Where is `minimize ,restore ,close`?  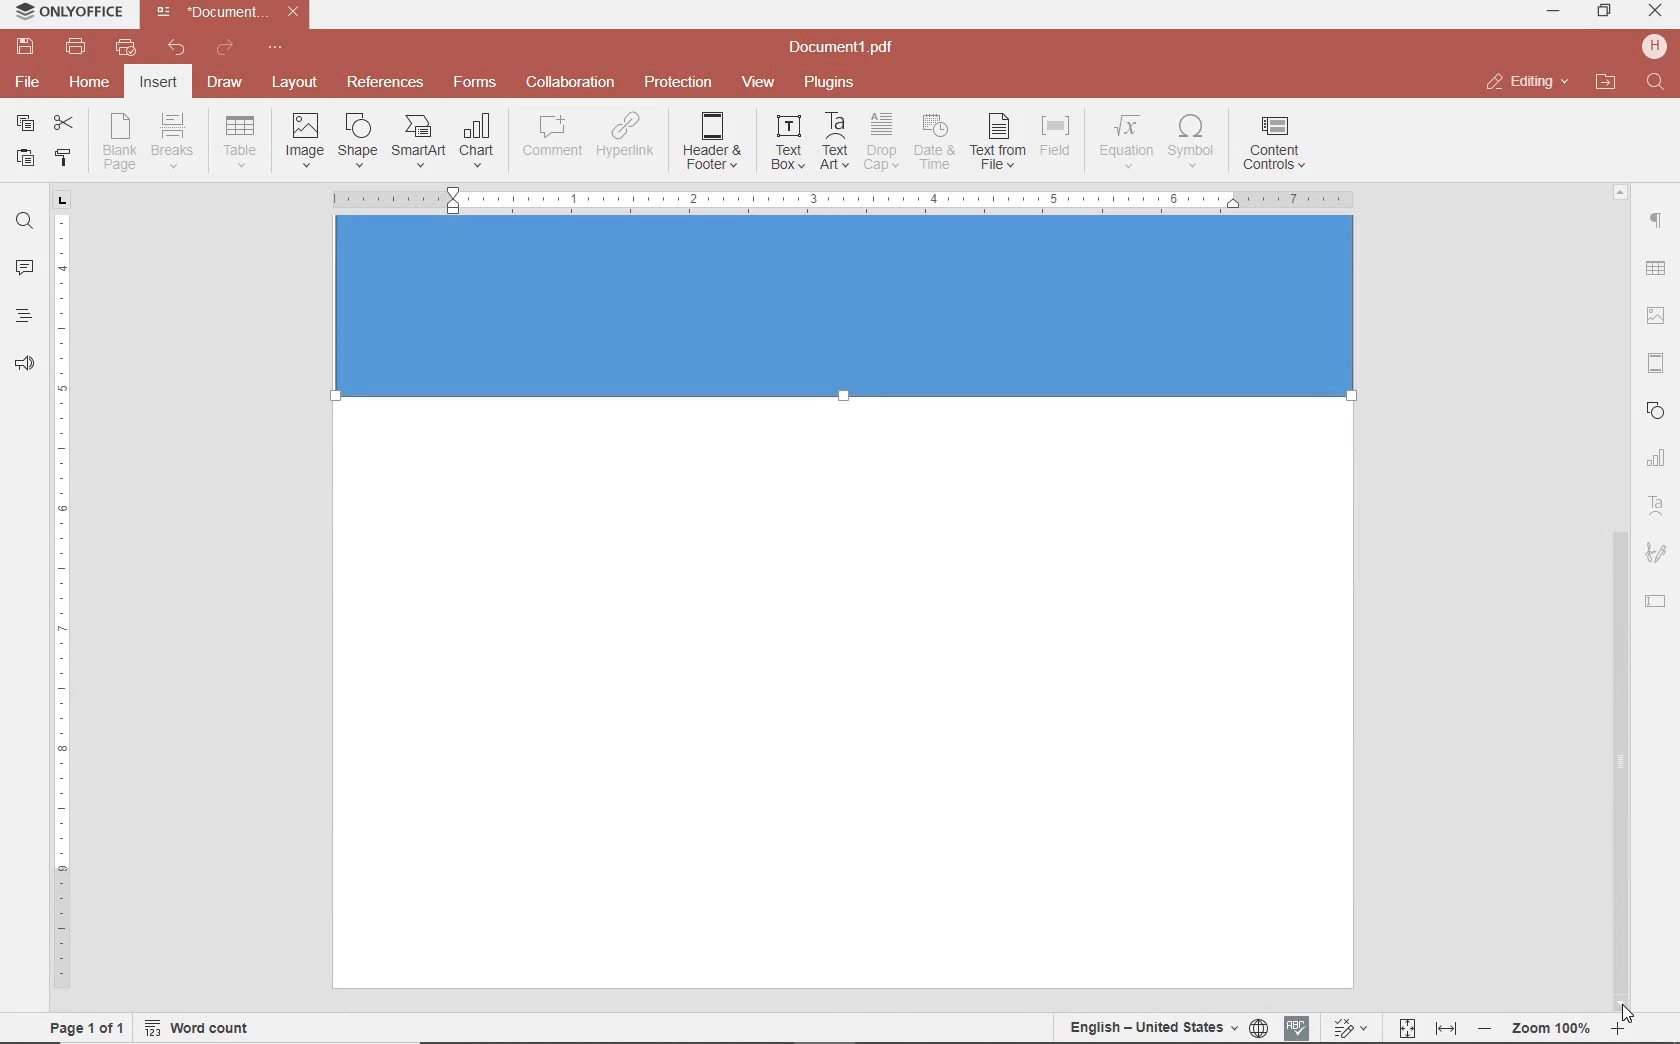 minimize ,restore ,close is located at coordinates (1659, 12).